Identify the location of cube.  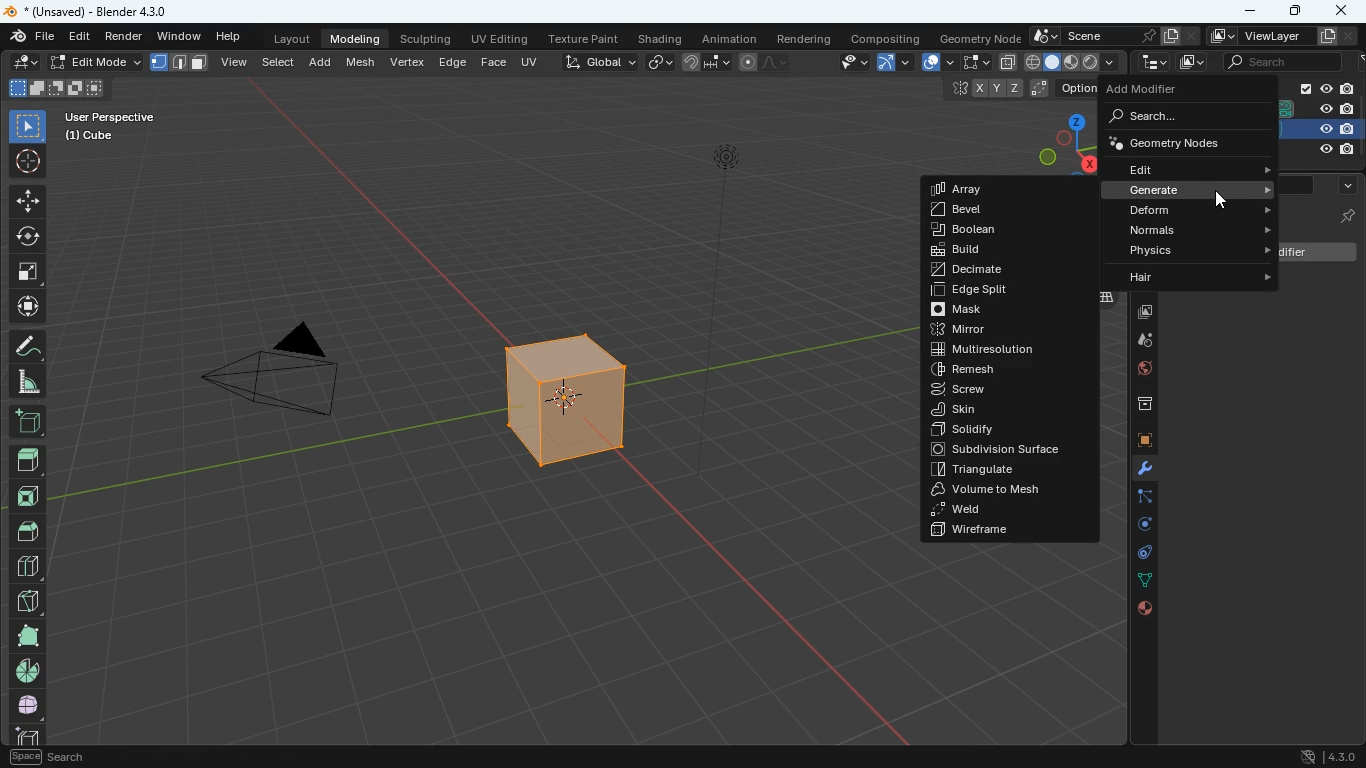
(1322, 129).